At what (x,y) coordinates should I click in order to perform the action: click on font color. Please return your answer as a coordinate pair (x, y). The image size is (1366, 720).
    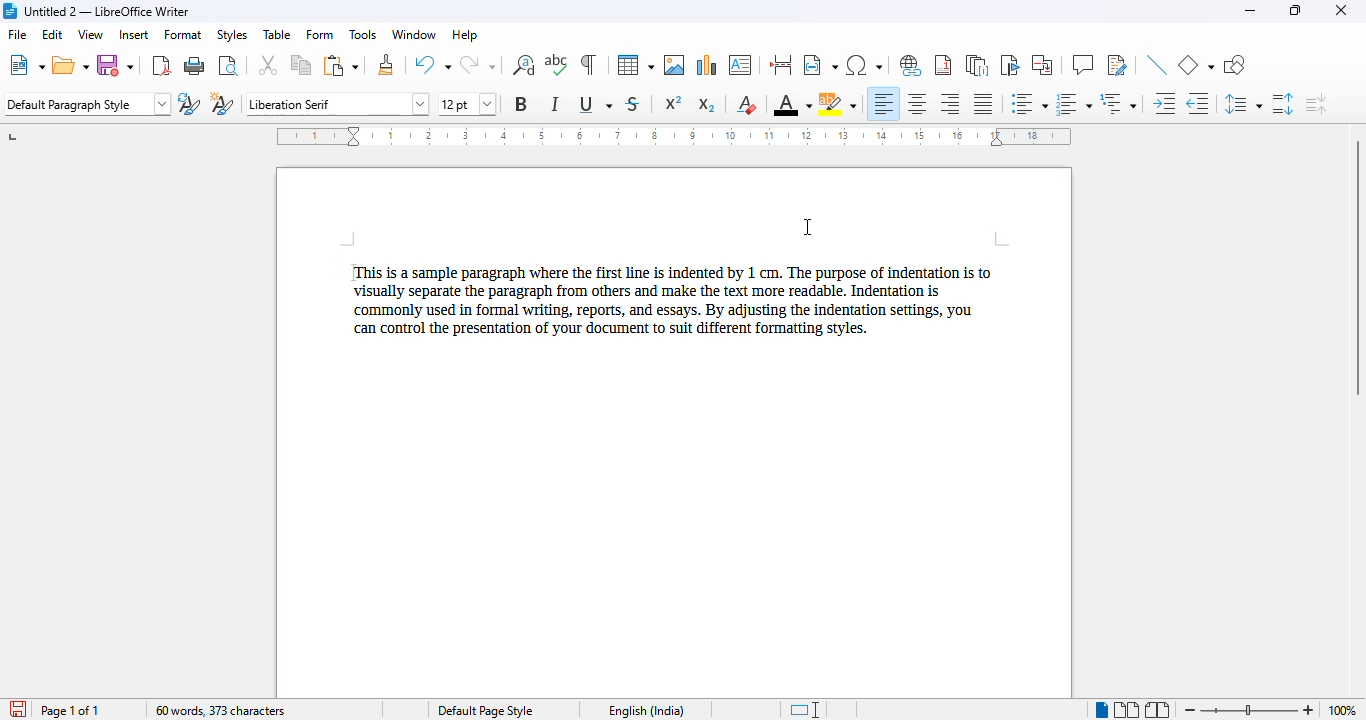
    Looking at the image, I should click on (792, 104).